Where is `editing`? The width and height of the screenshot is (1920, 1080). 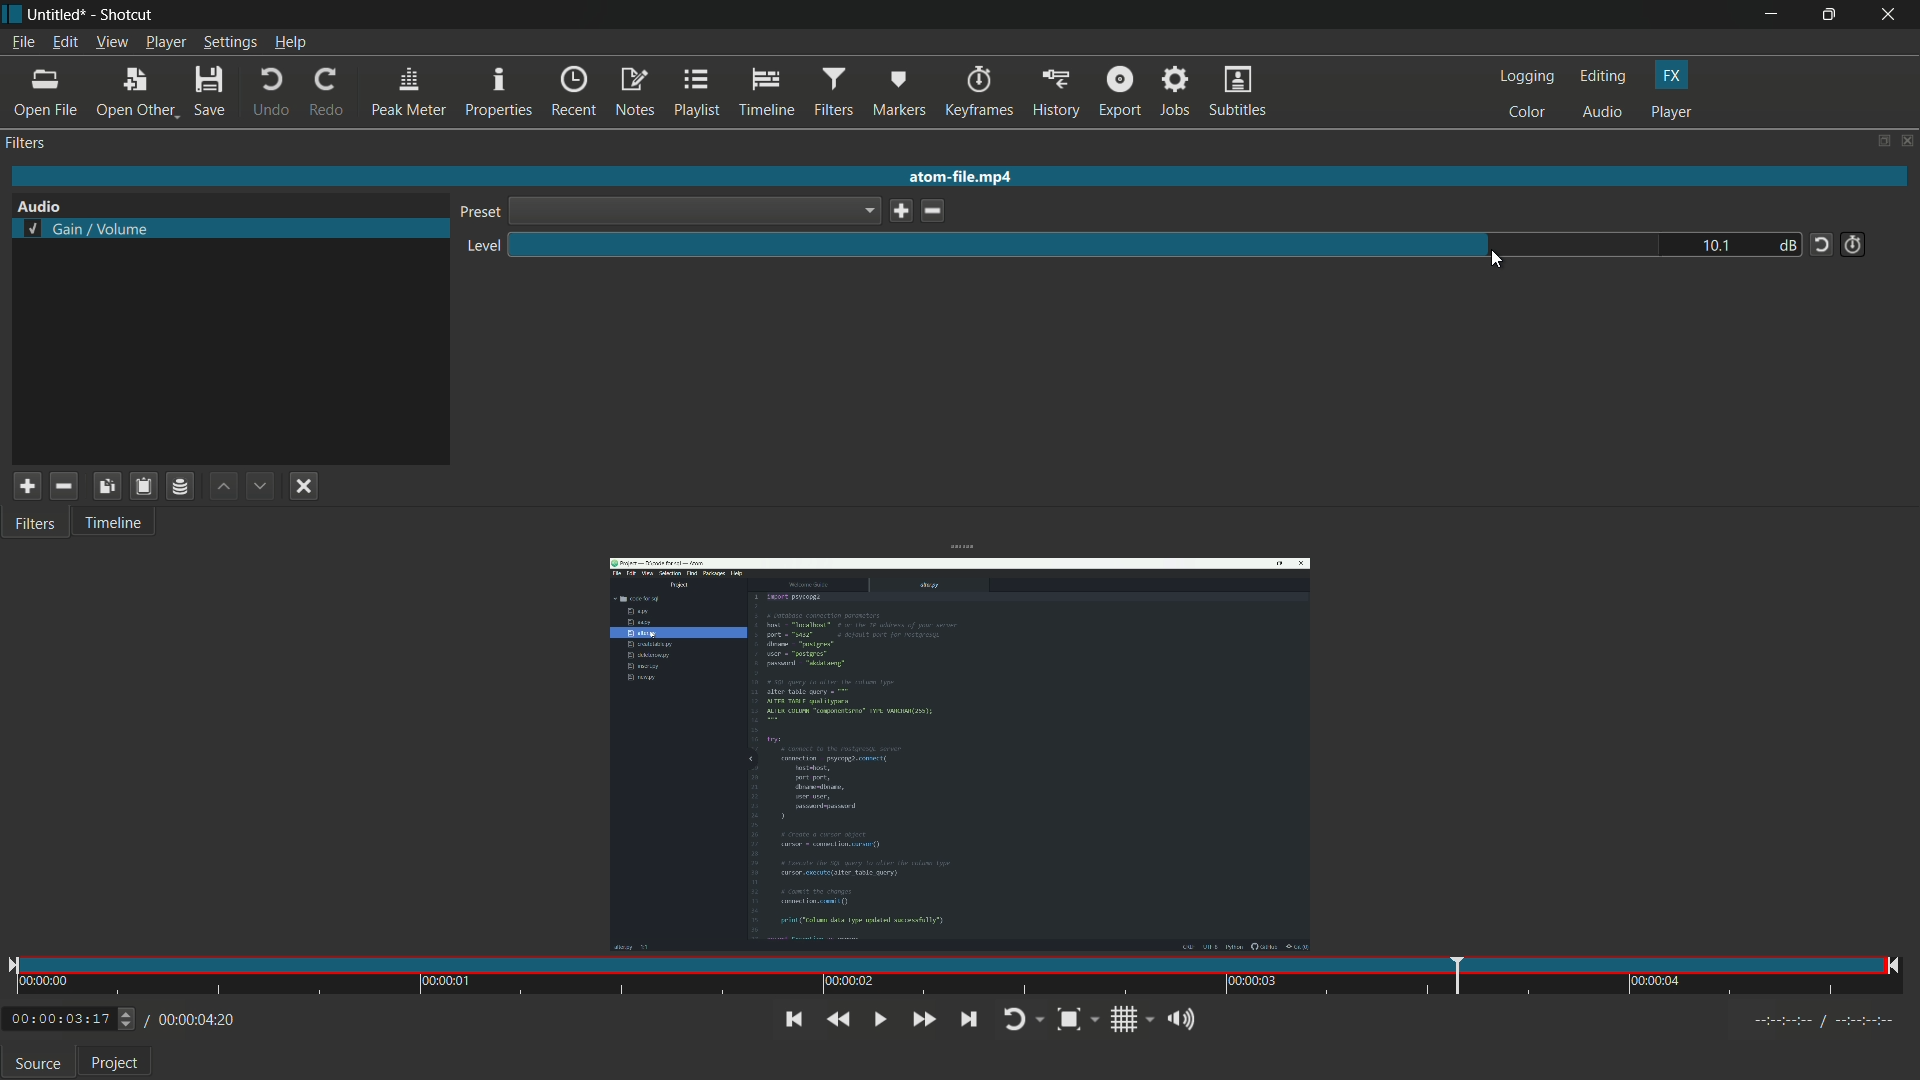 editing is located at coordinates (1604, 76).